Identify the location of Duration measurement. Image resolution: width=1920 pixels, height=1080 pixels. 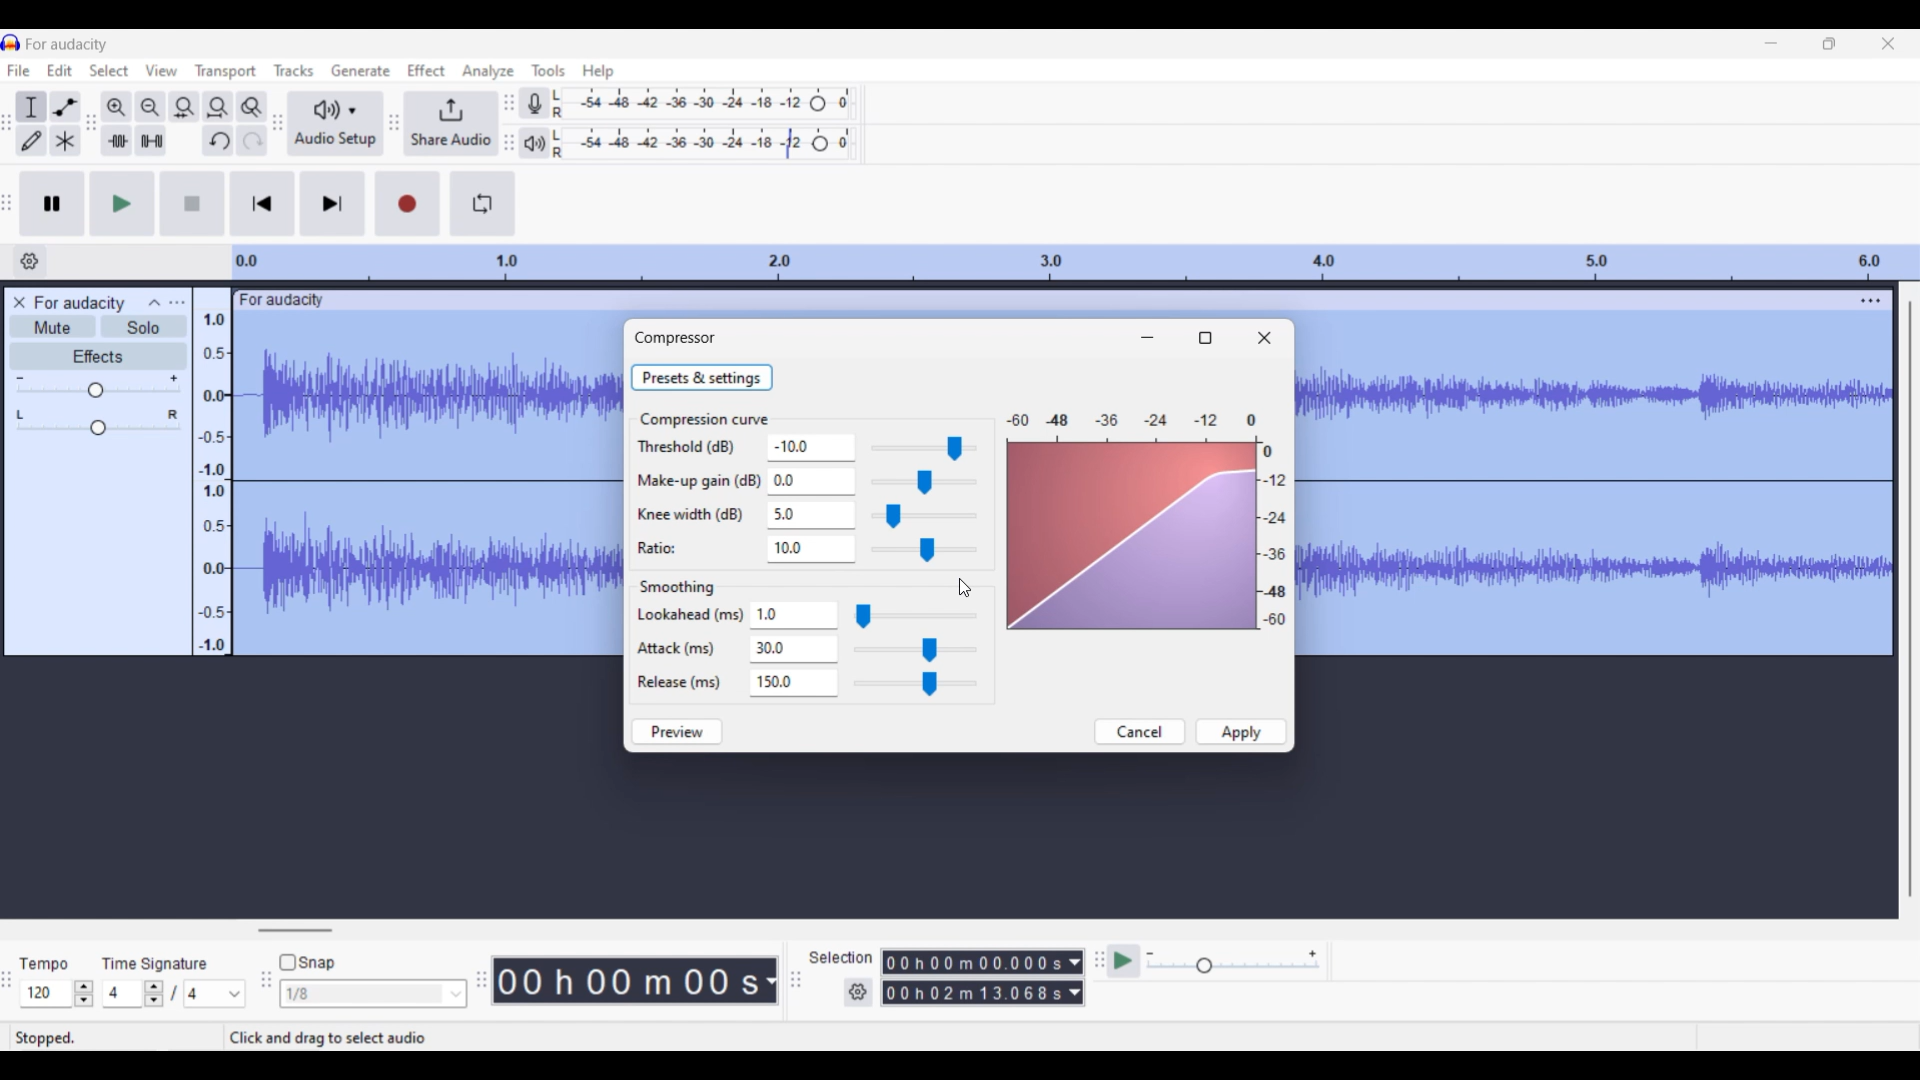
(1075, 977).